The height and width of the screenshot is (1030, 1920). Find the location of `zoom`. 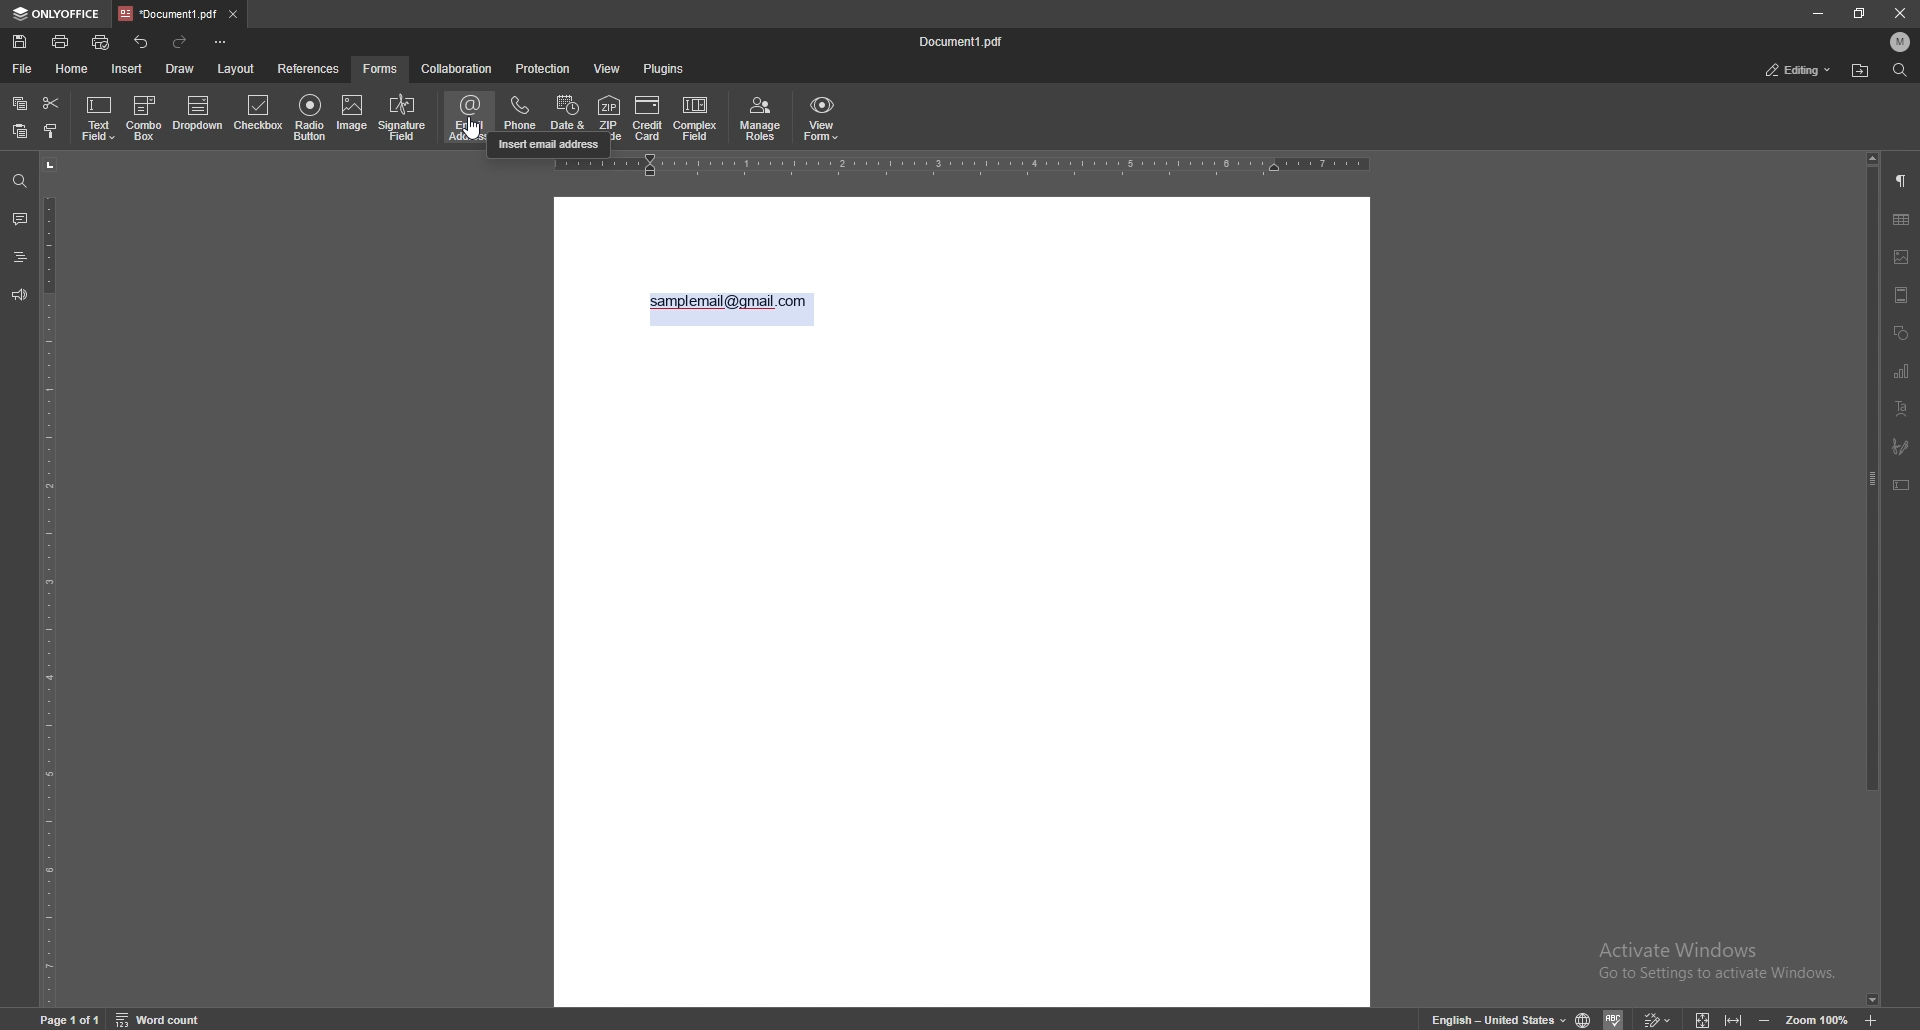

zoom is located at coordinates (1817, 1018).